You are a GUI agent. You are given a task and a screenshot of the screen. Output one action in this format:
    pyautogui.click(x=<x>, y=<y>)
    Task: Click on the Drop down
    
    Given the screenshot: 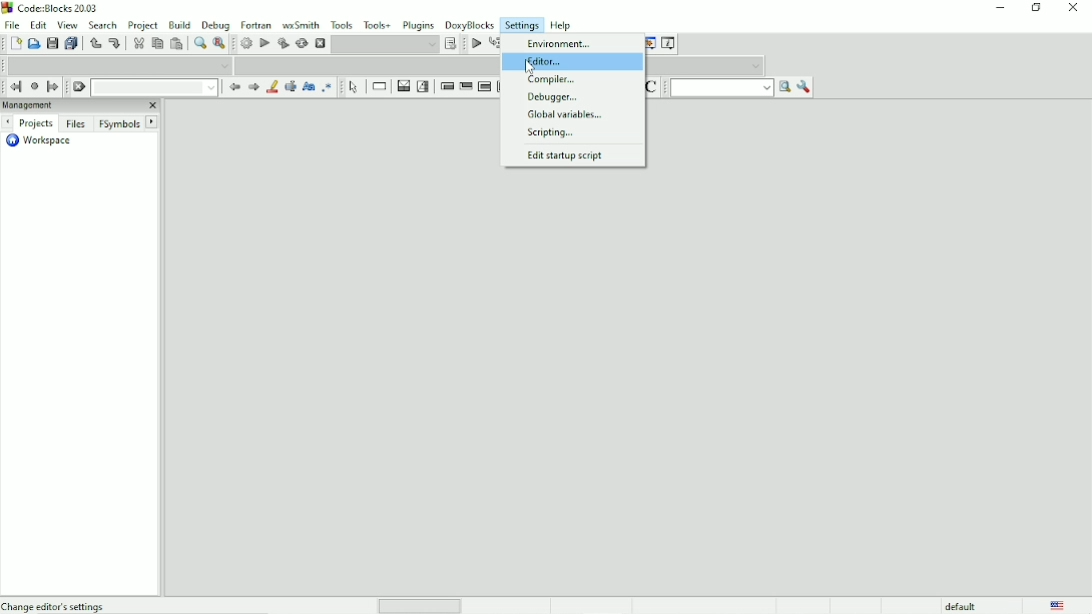 What is the action you would take?
    pyautogui.click(x=767, y=88)
    